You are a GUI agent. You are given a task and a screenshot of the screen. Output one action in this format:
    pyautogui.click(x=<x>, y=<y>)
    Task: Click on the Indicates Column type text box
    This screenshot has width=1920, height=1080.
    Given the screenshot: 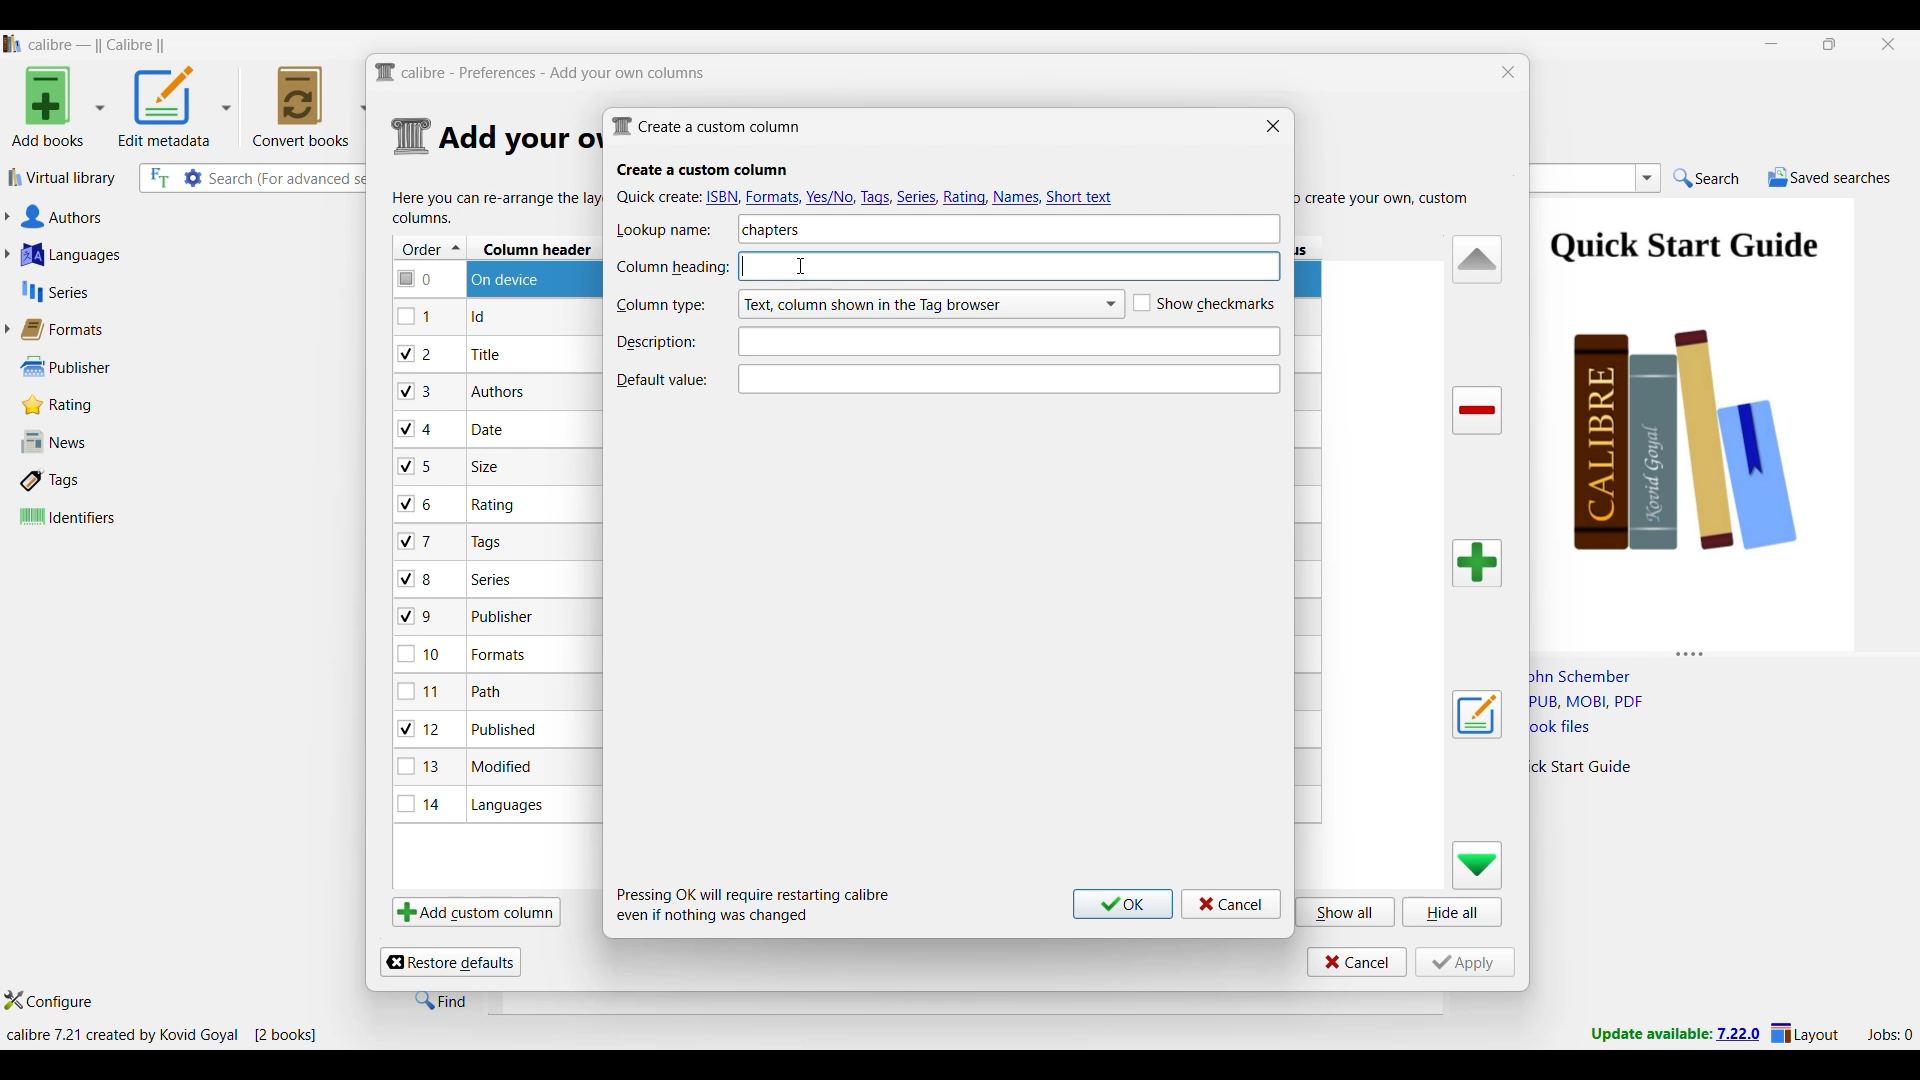 What is the action you would take?
    pyautogui.click(x=660, y=306)
    